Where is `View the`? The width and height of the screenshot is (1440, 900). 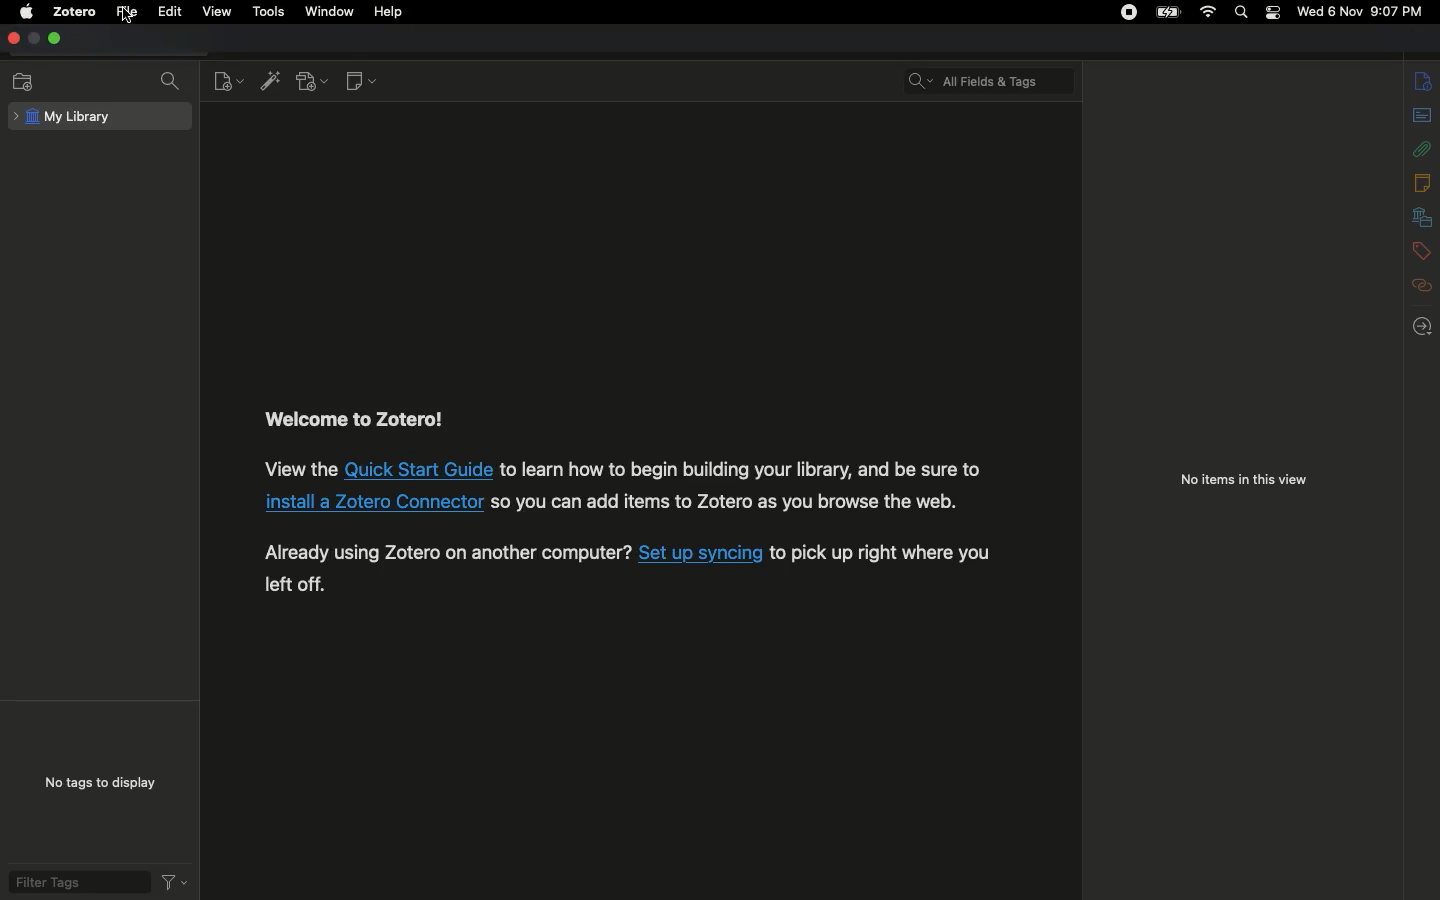
View the is located at coordinates (299, 468).